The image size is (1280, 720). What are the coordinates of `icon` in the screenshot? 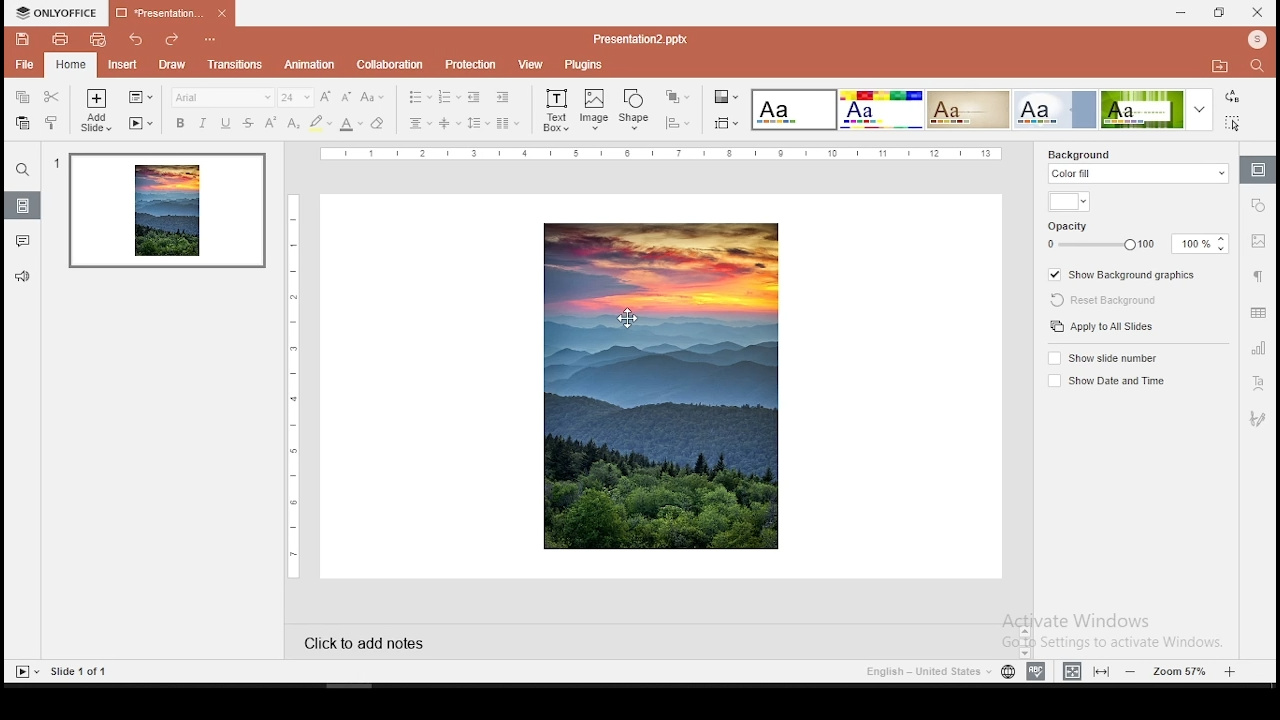 It's located at (55, 12).